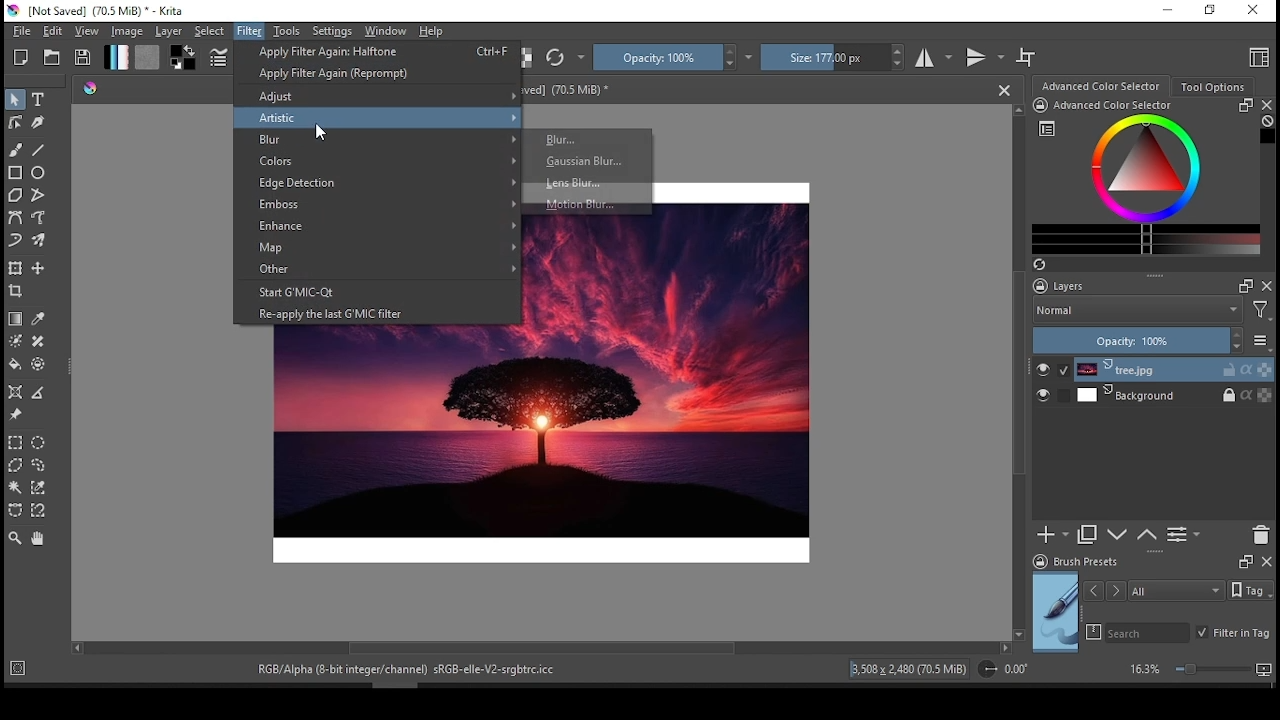 The image size is (1280, 720). Describe the element at coordinates (375, 313) in the screenshot. I see `reapply the last G'MIC filter ` at that location.